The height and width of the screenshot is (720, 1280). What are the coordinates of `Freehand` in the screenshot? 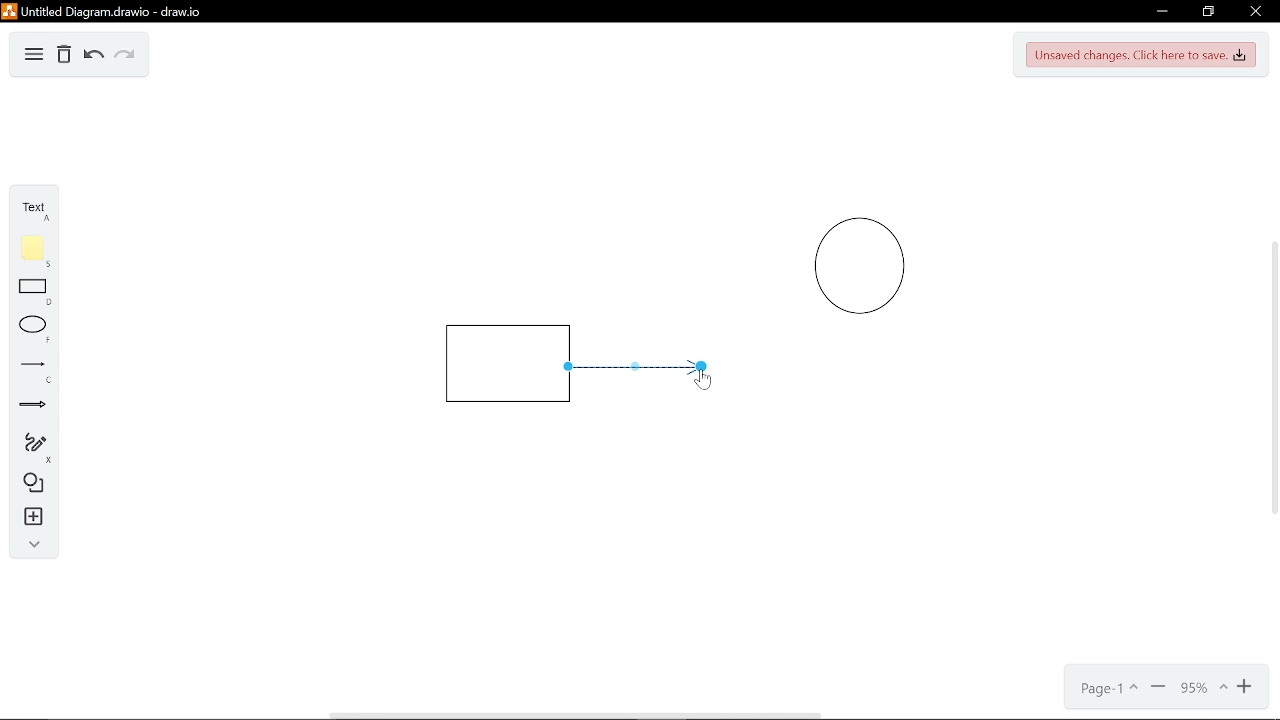 It's located at (28, 445).